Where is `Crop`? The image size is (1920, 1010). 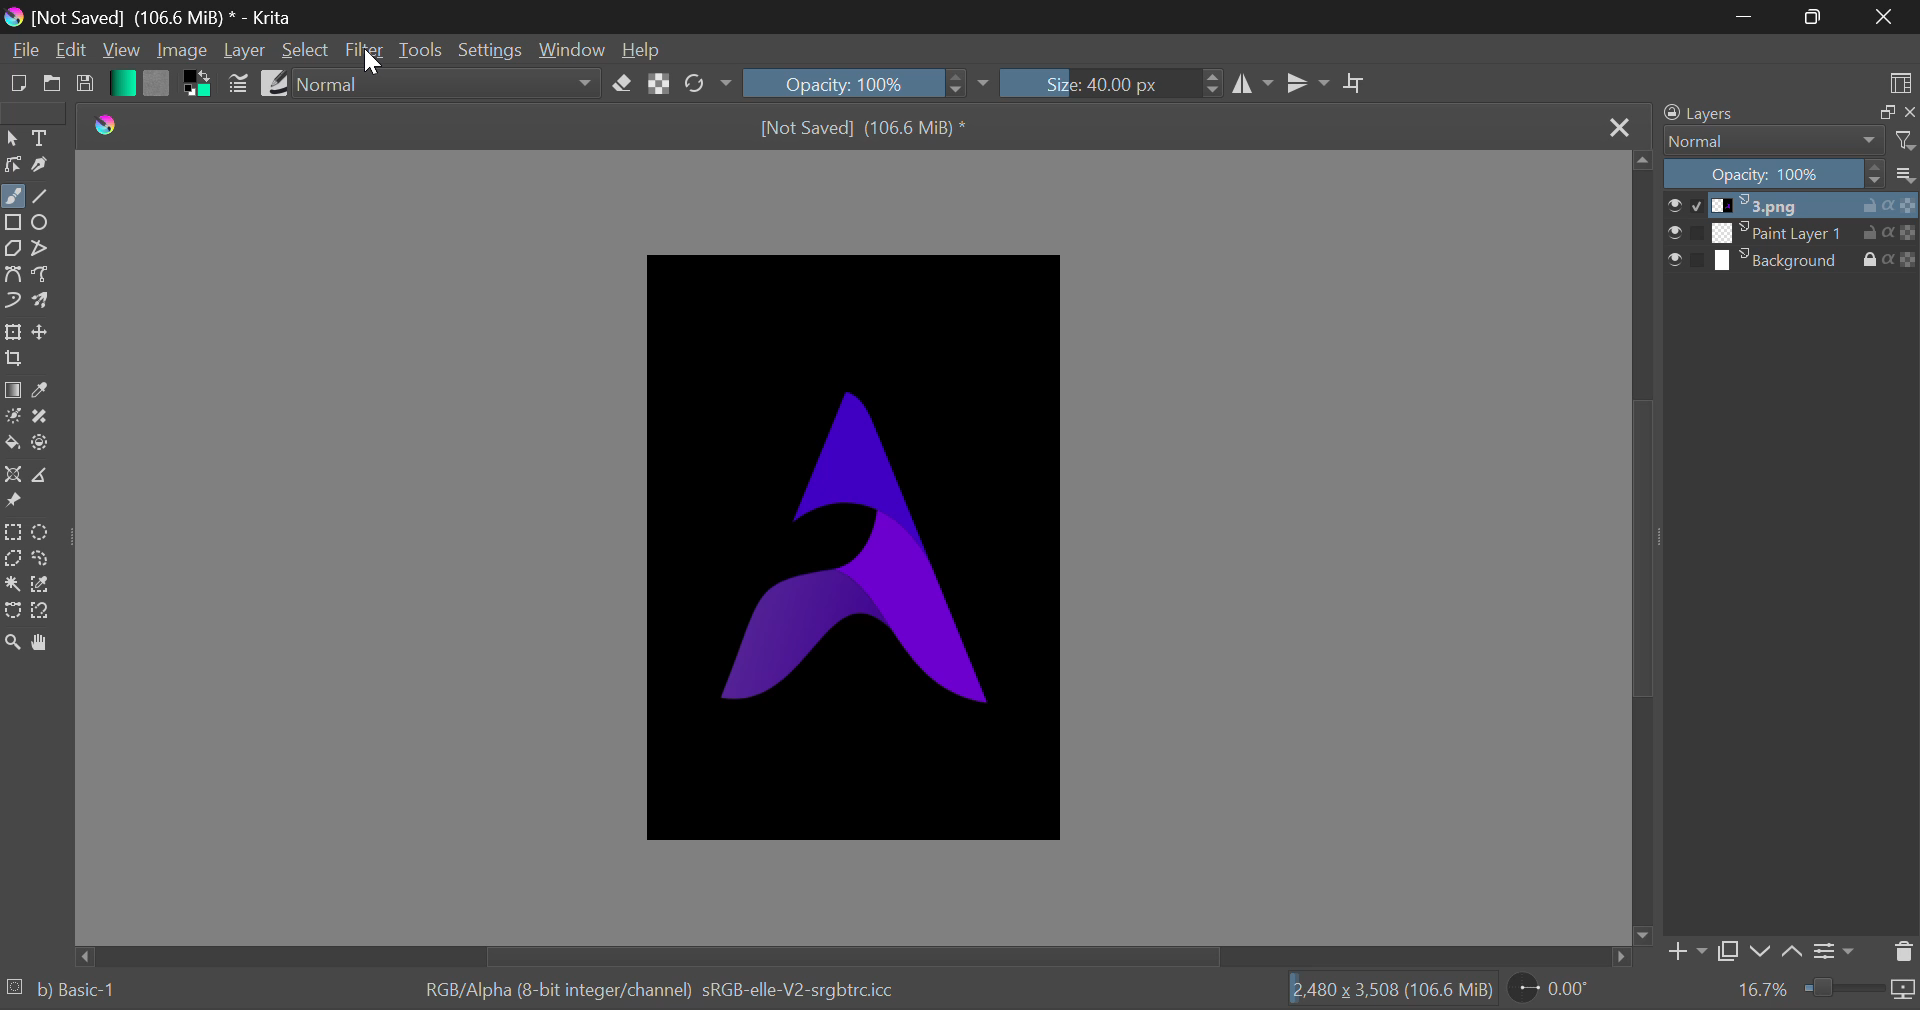
Crop is located at coordinates (16, 360).